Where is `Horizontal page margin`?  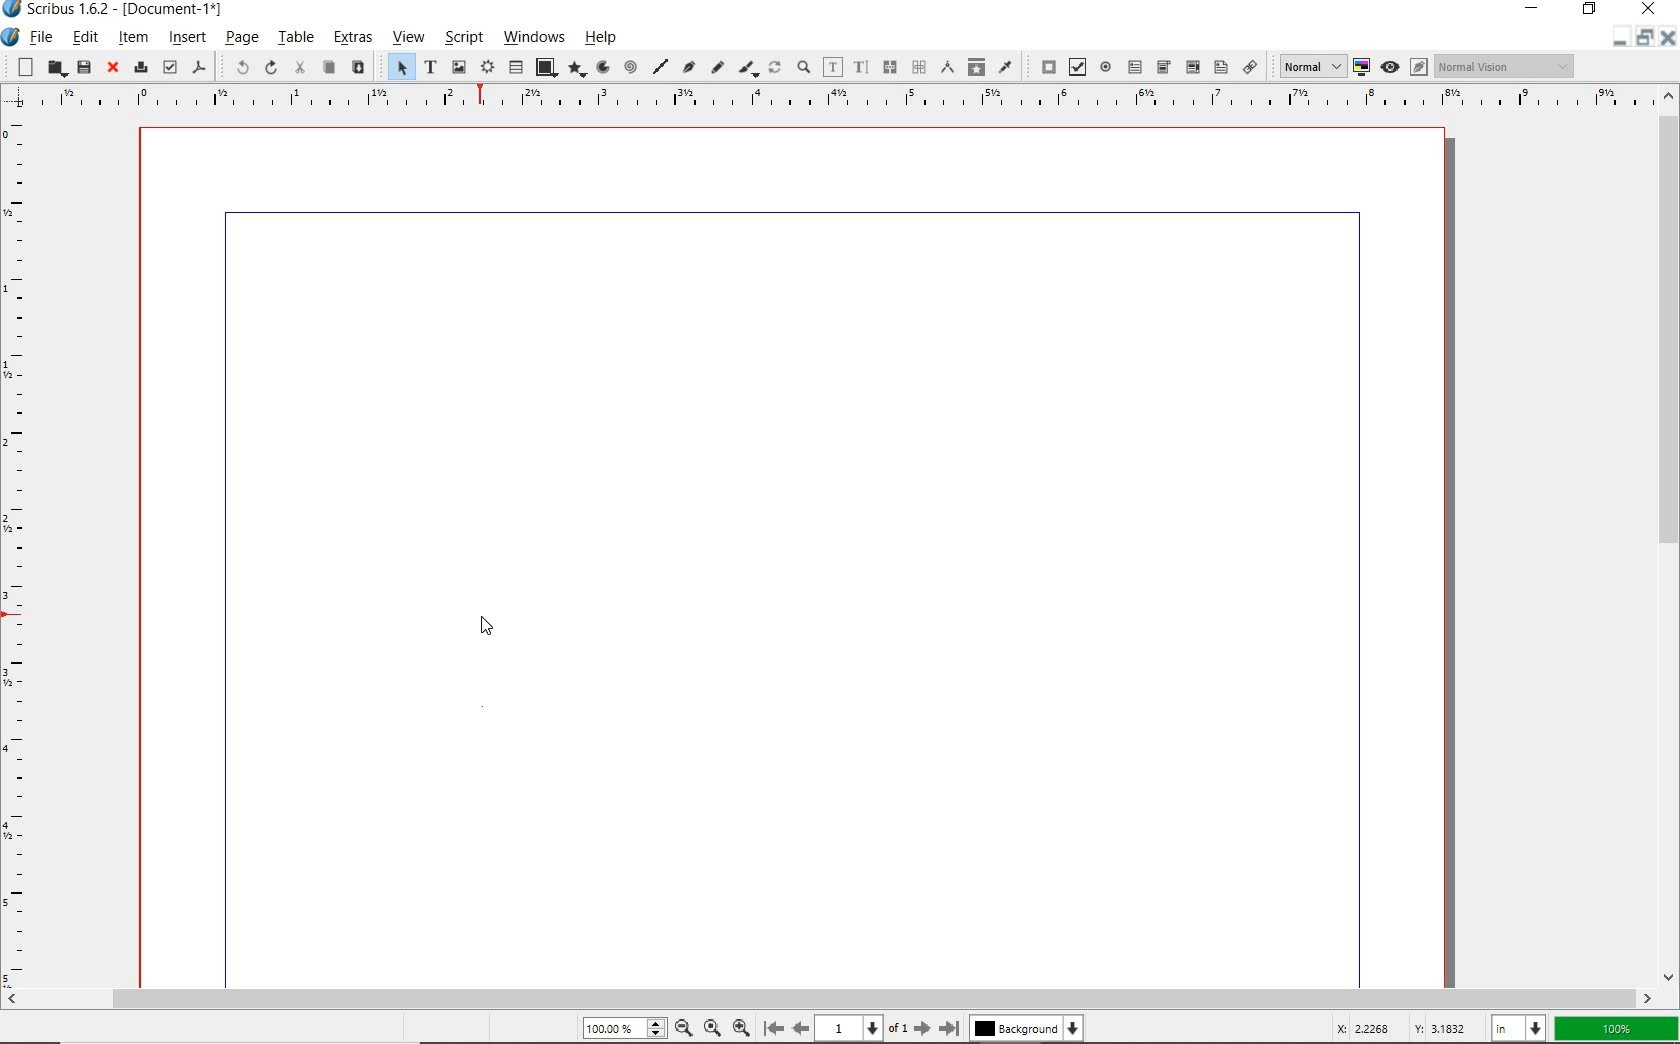
Horizontal page margin is located at coordinates (28, 551).